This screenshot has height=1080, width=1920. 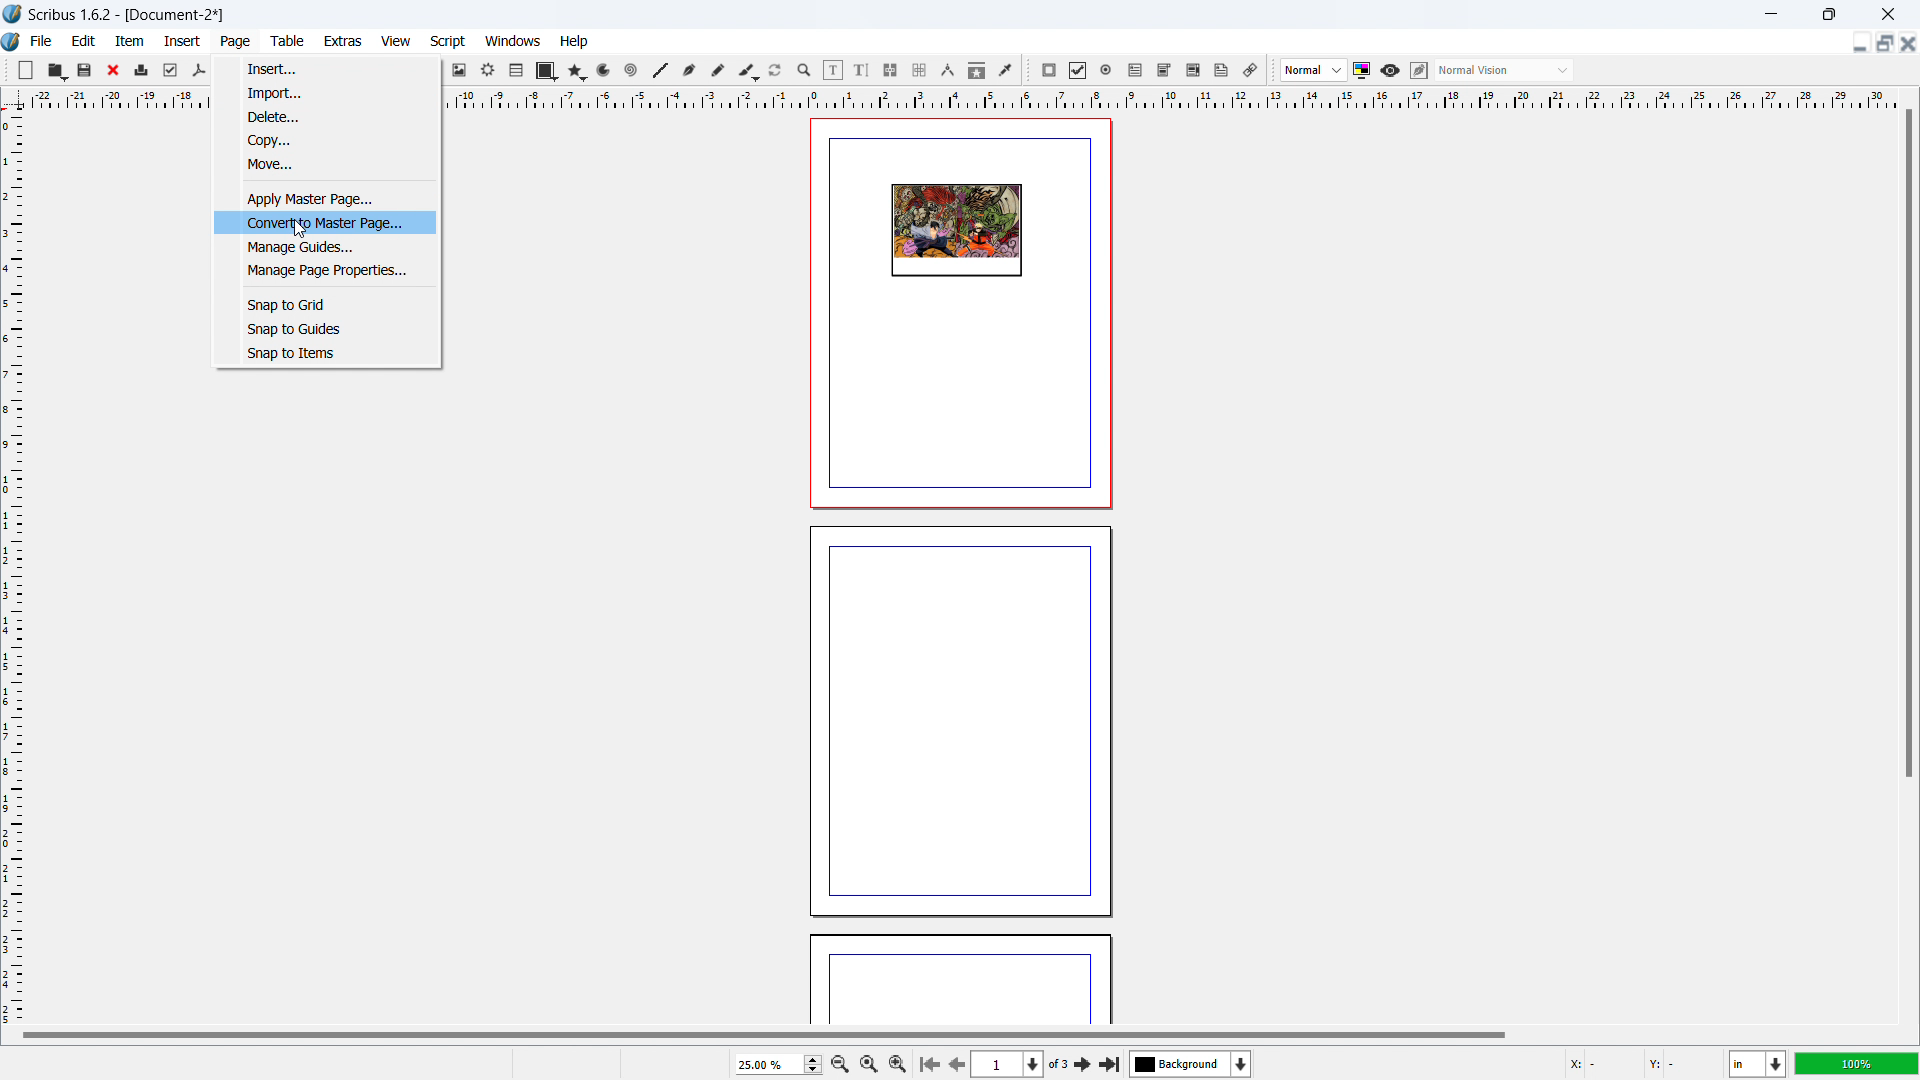 What do you see at coordinates (142, 68) in the screenshot?
I see `print` at bounding box center [142, 68].